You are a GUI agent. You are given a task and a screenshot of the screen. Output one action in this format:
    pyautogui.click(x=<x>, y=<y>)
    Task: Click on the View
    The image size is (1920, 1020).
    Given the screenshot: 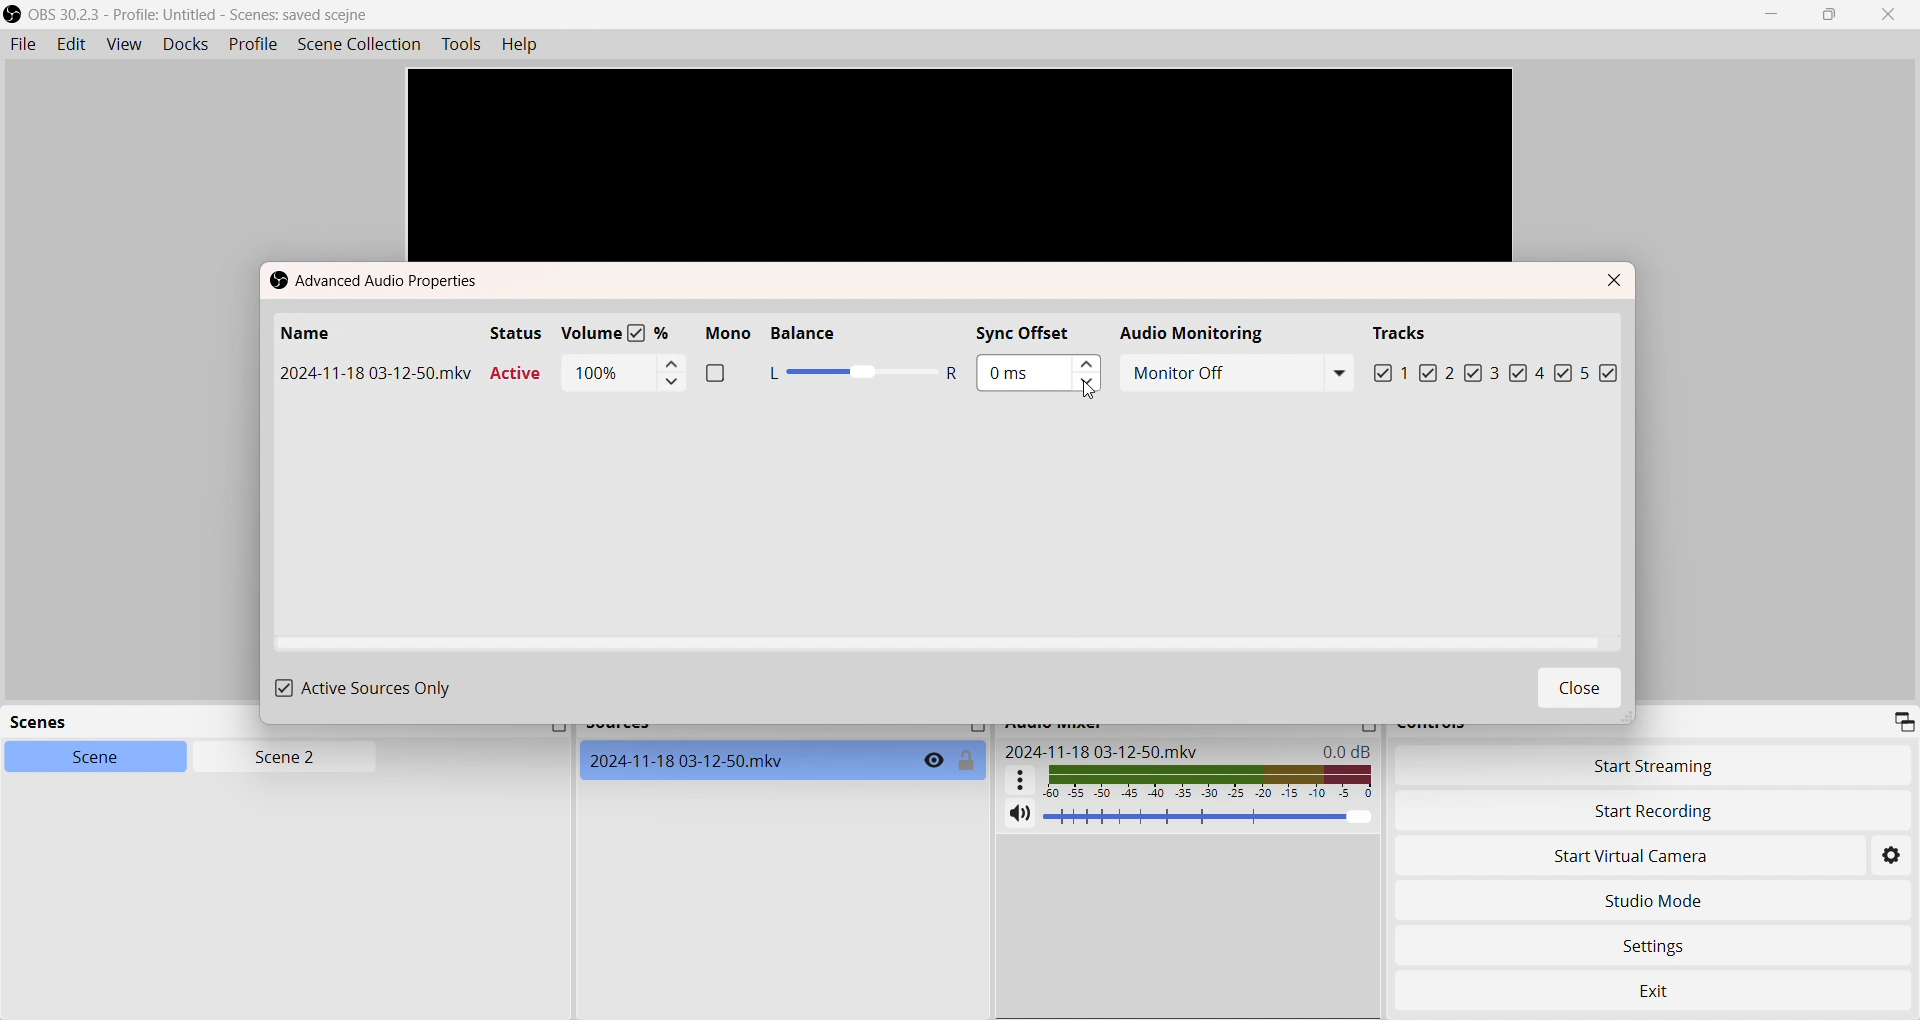 What is the action you would take?
    pyautogui.click(x=121, y=45)
    